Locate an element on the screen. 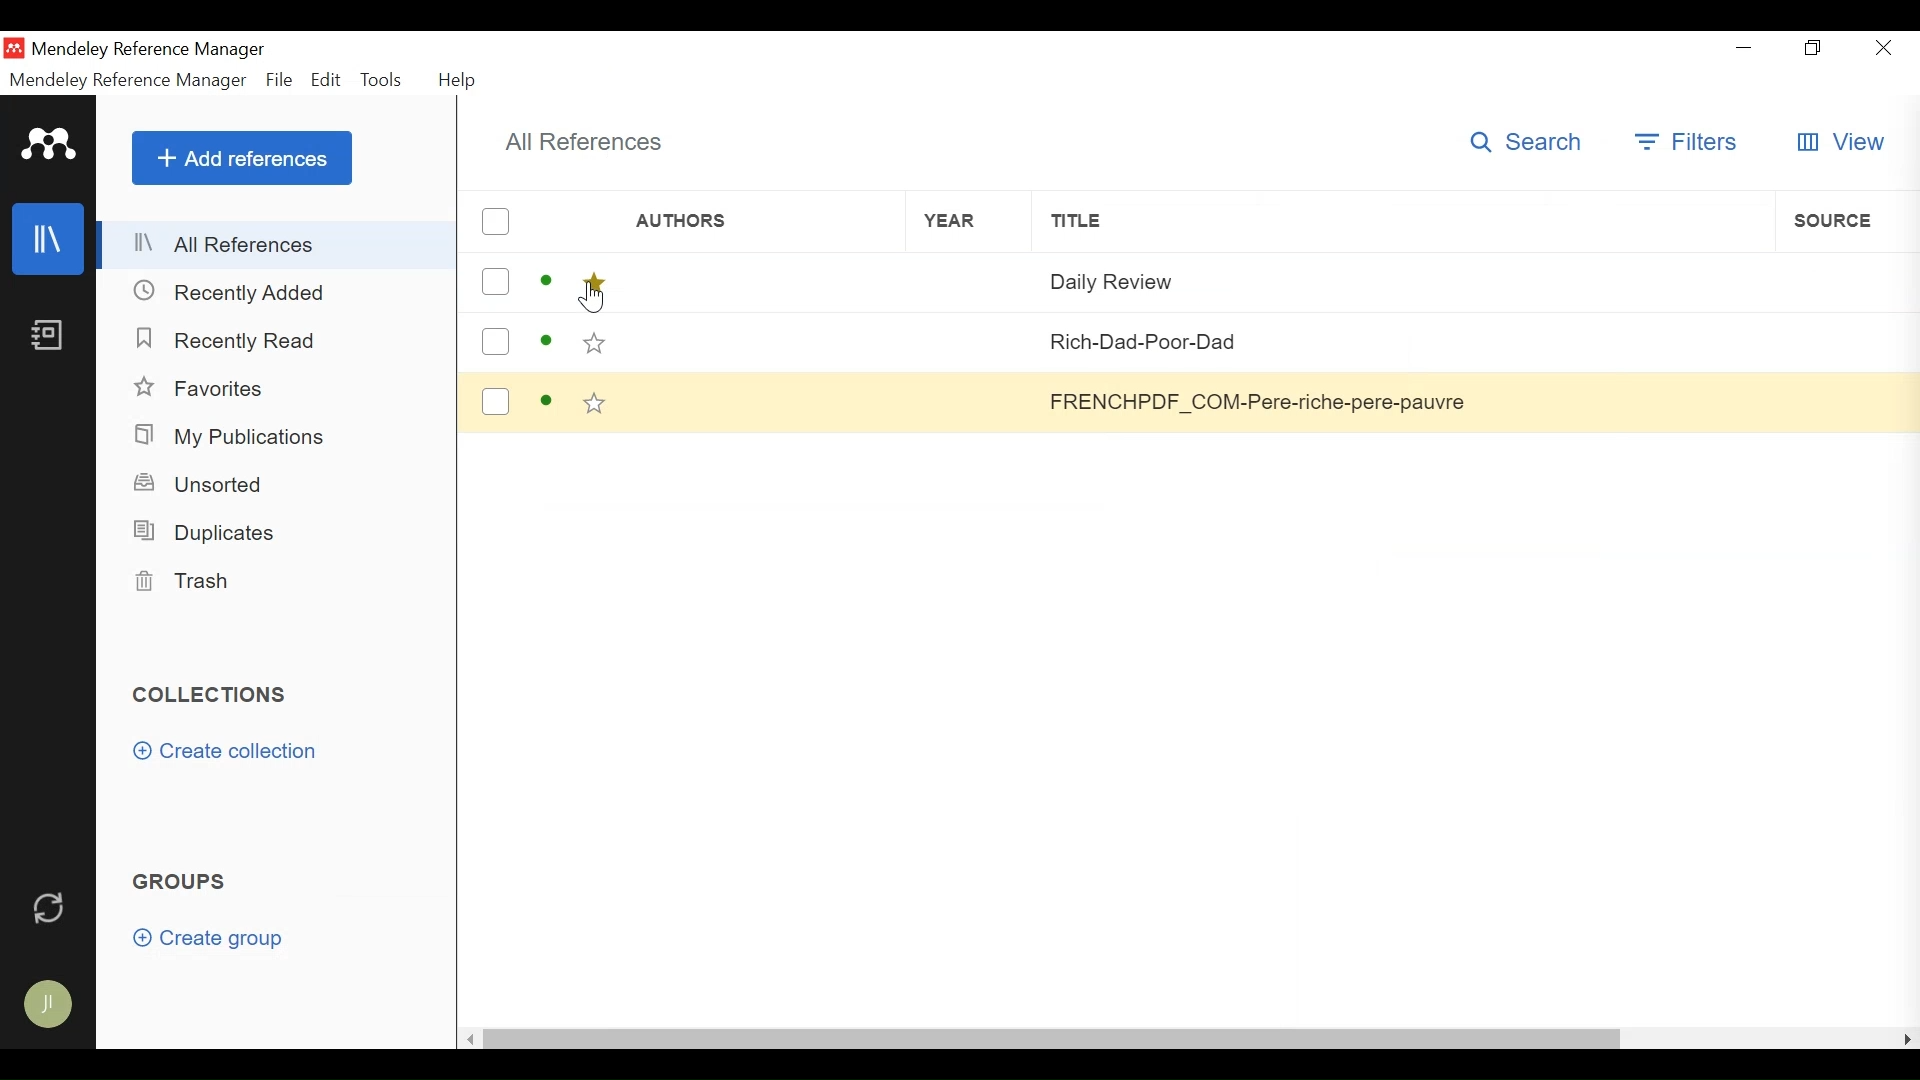  Scroll Left is located at coordinates (470, 1040).